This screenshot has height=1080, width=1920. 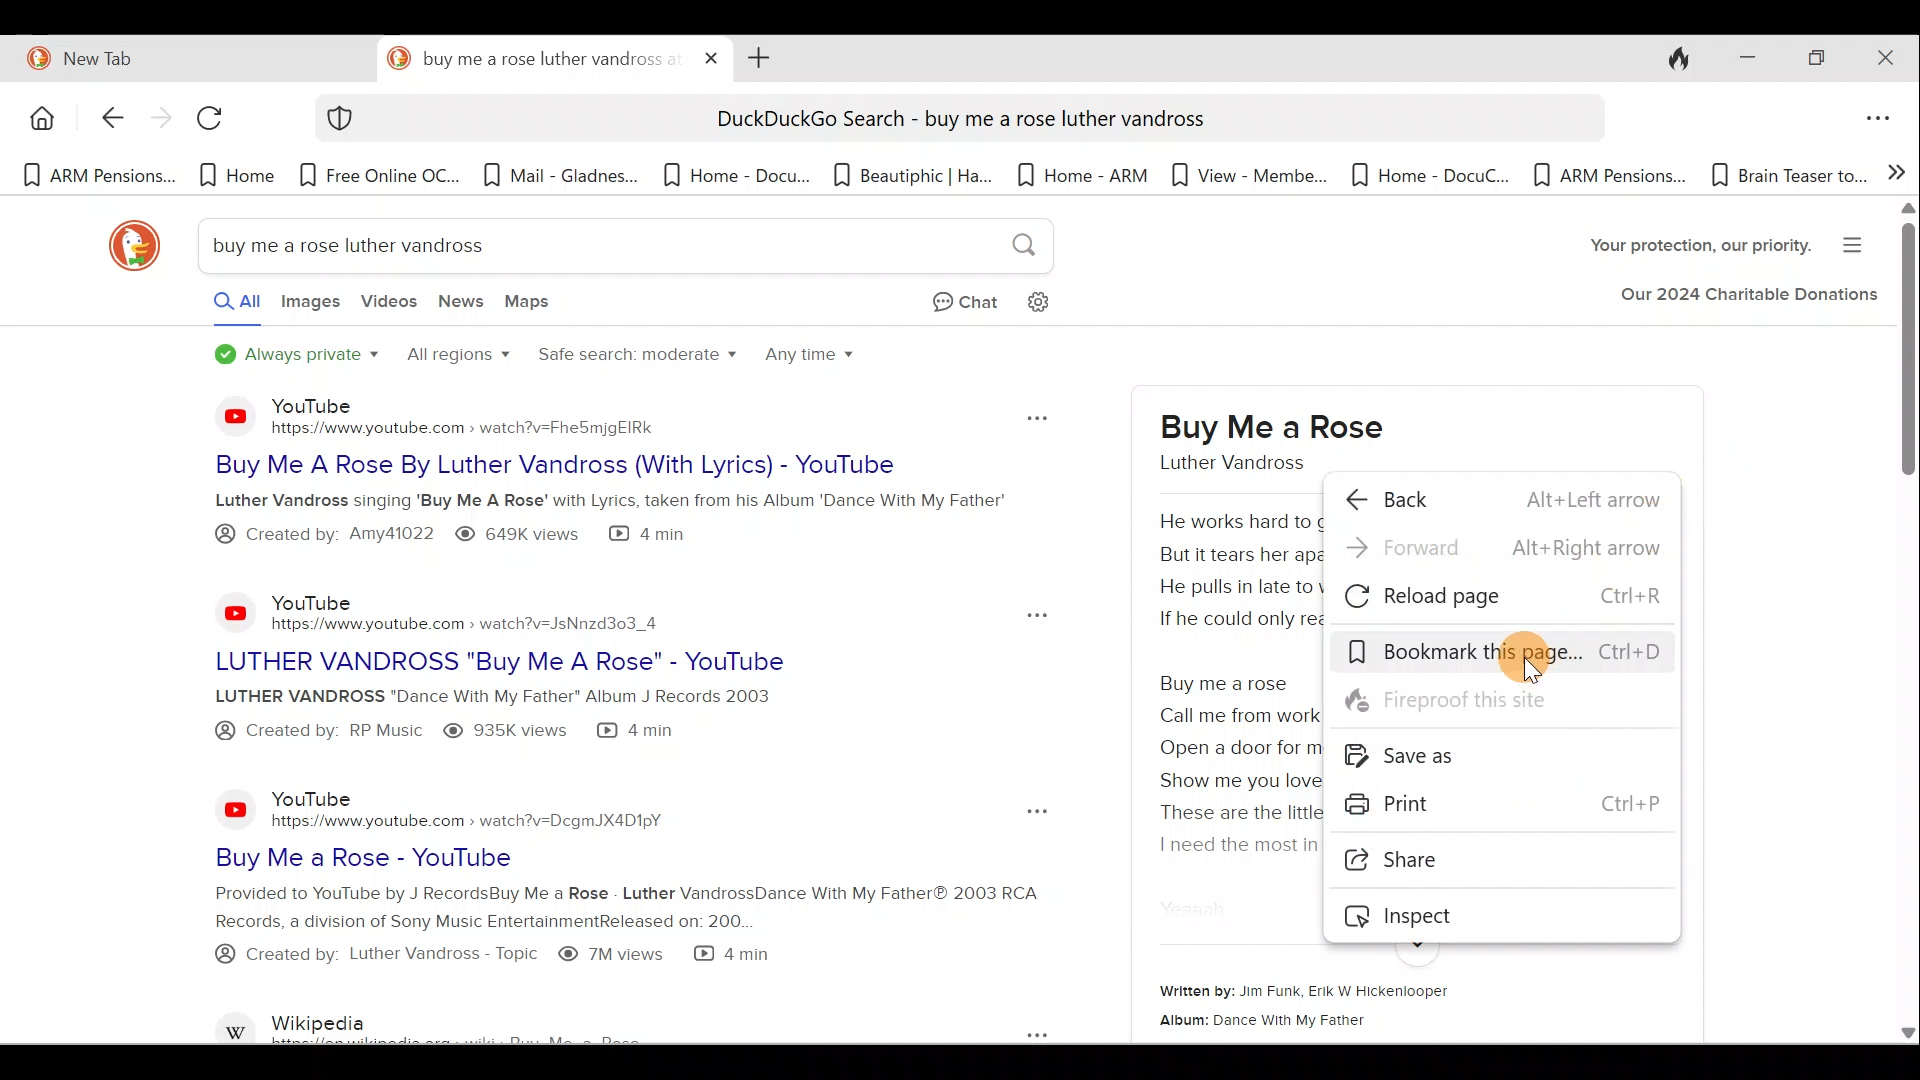 What do you see at coordinates (125, 246) in the screenshot?
I see `DuckDuckGo logo` at bounding box center [125, 246].